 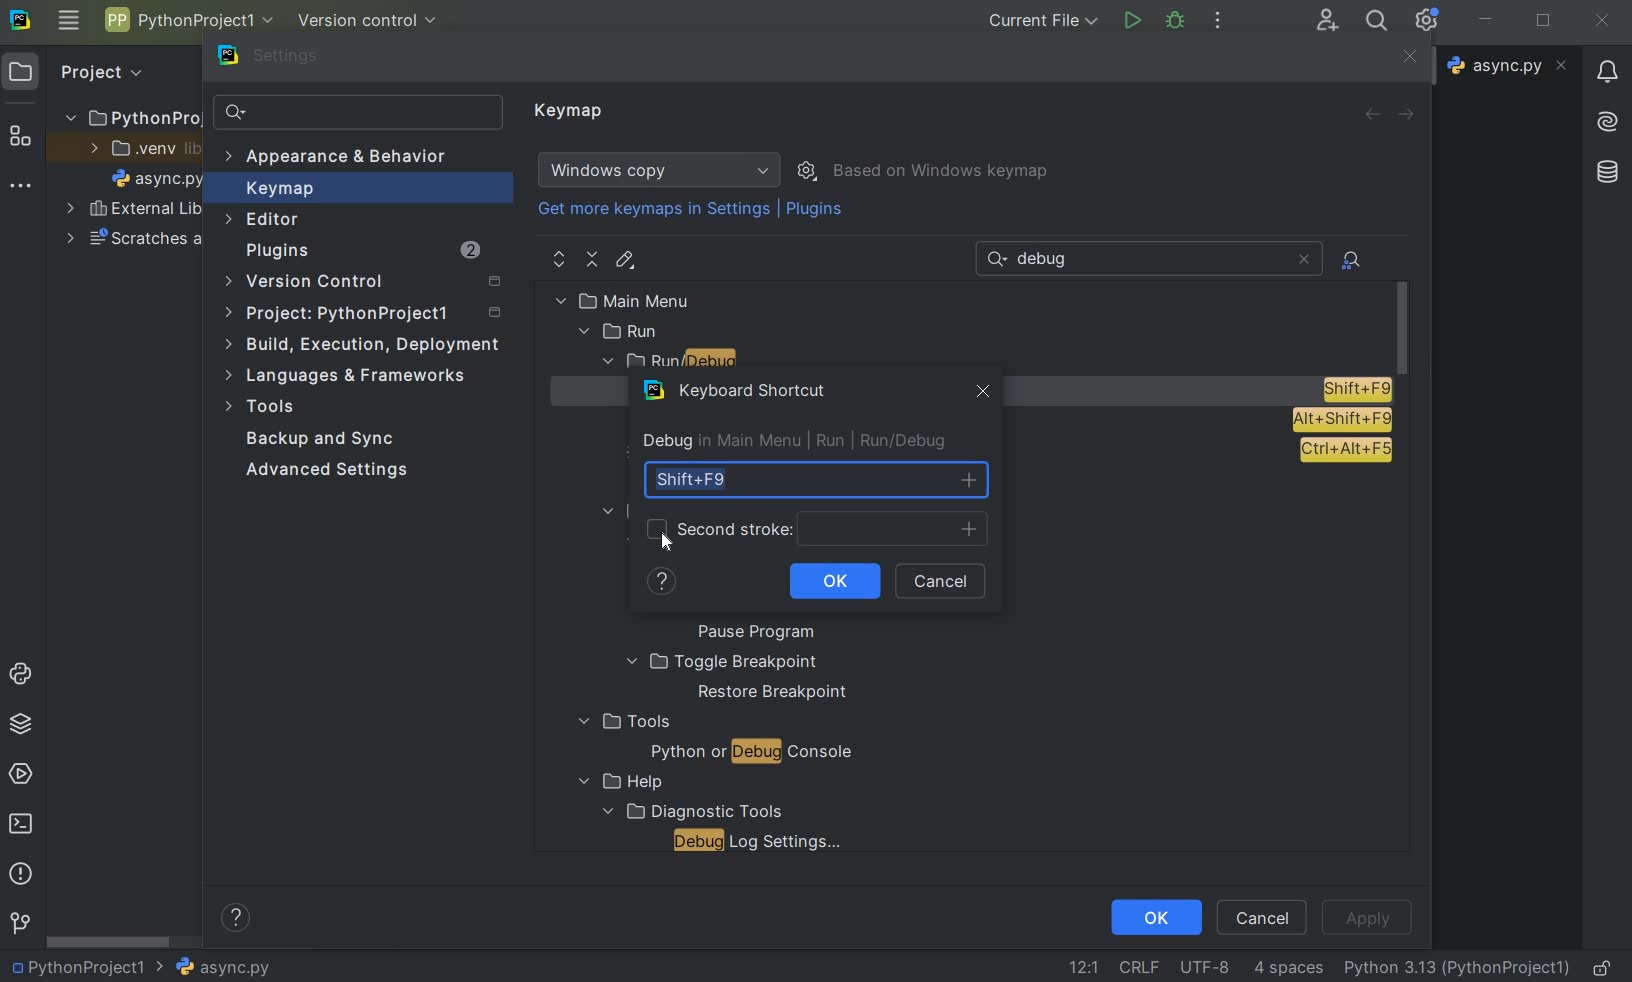 What do you see at coordinates (1410, 115) in the screenshot?
I see `forward` at bounding box center [1410, 115].